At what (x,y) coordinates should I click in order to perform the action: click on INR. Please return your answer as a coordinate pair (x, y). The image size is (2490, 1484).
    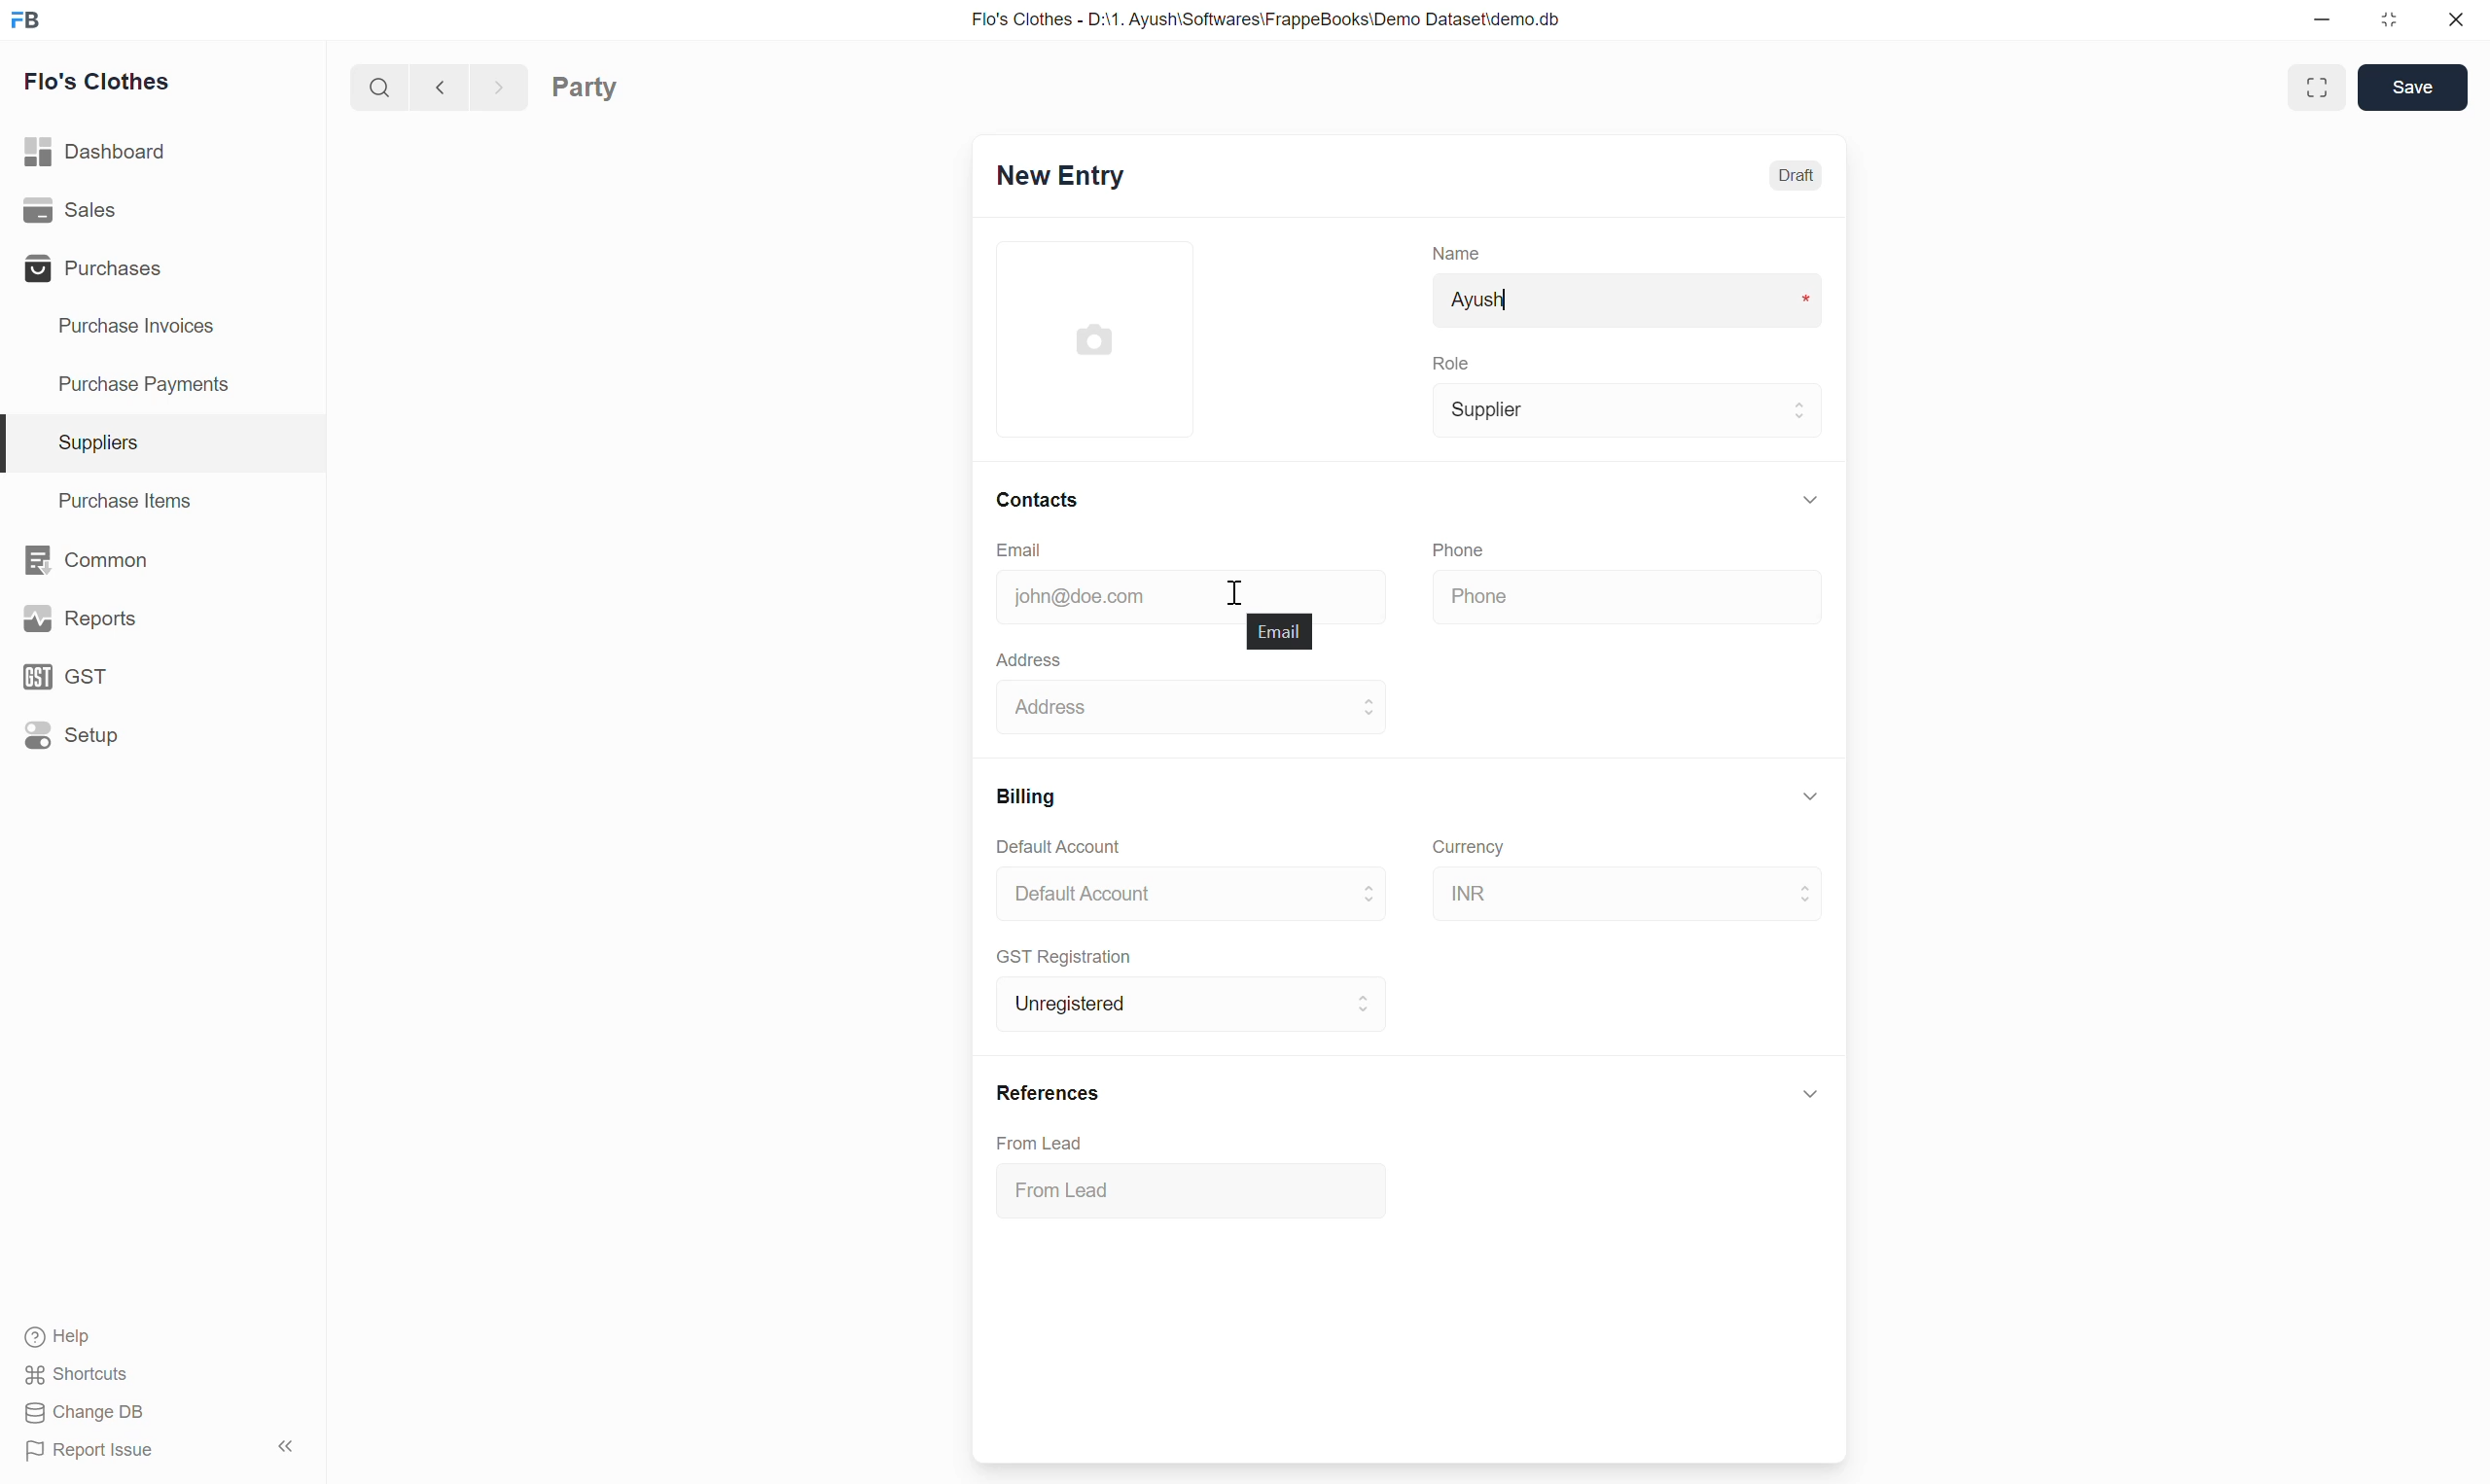
    Looking at the image, I should click on (1628, 893).